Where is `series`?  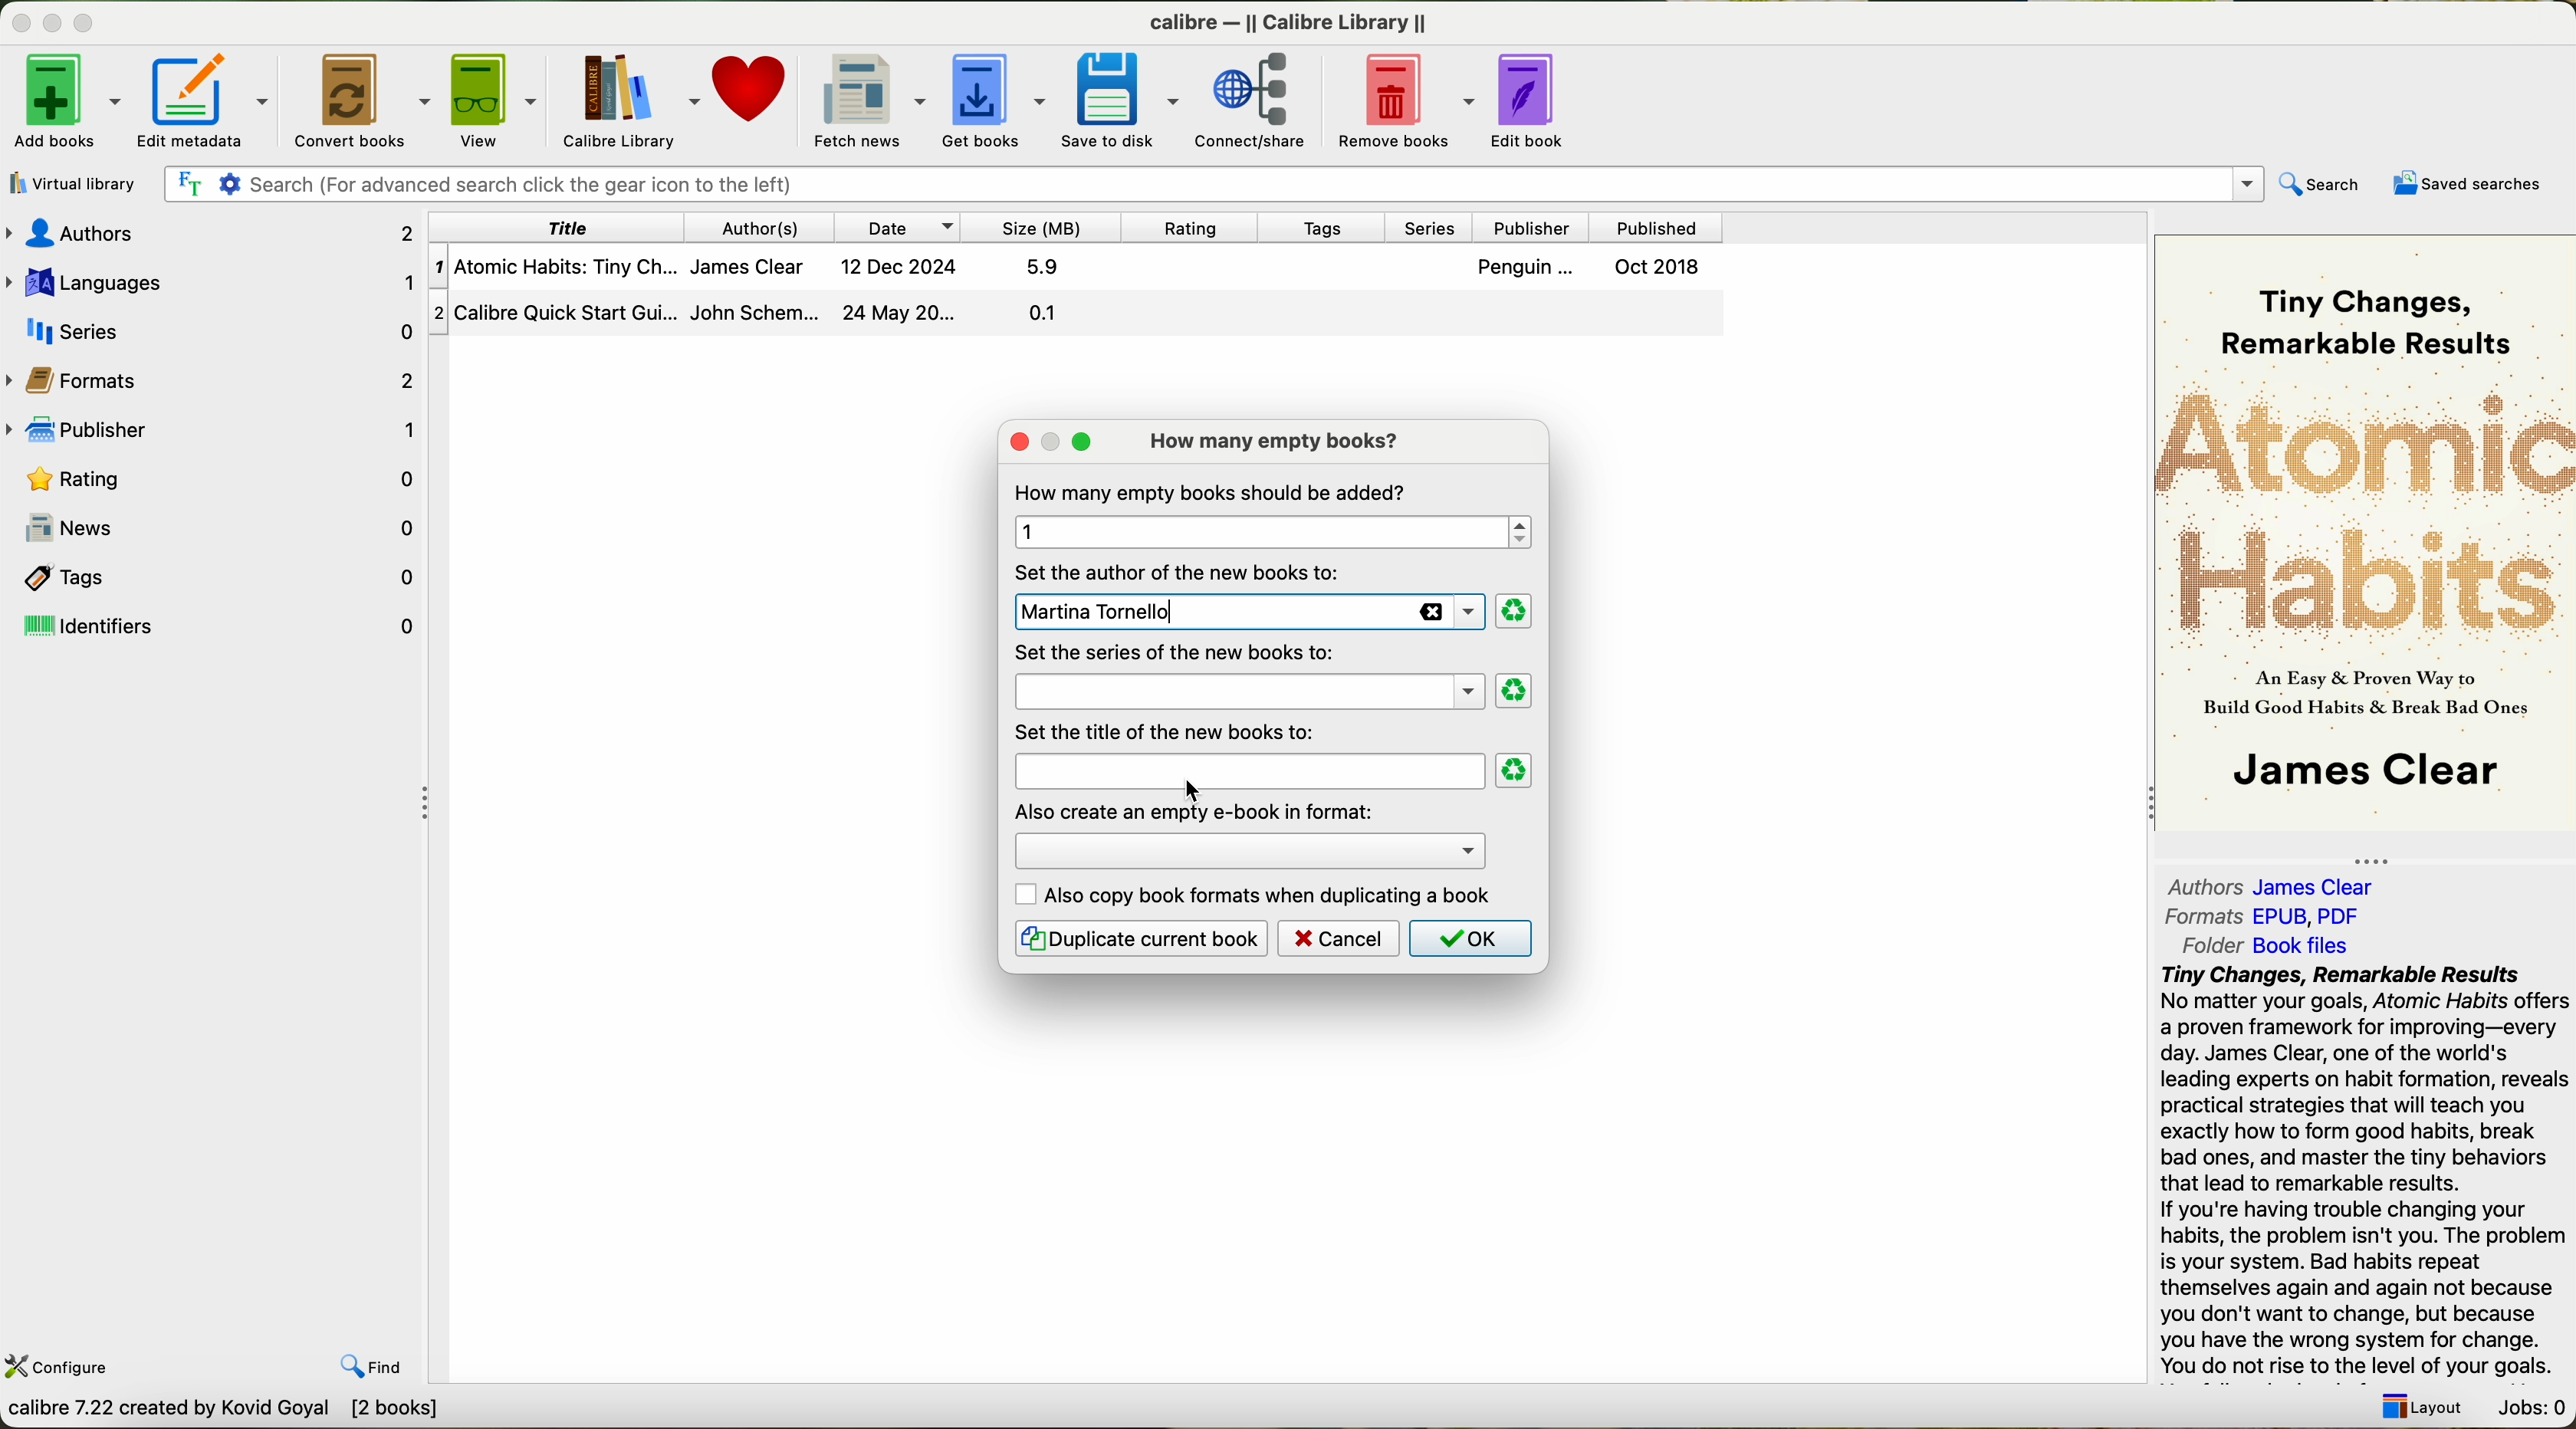 series is located at coordinates (209, 330).